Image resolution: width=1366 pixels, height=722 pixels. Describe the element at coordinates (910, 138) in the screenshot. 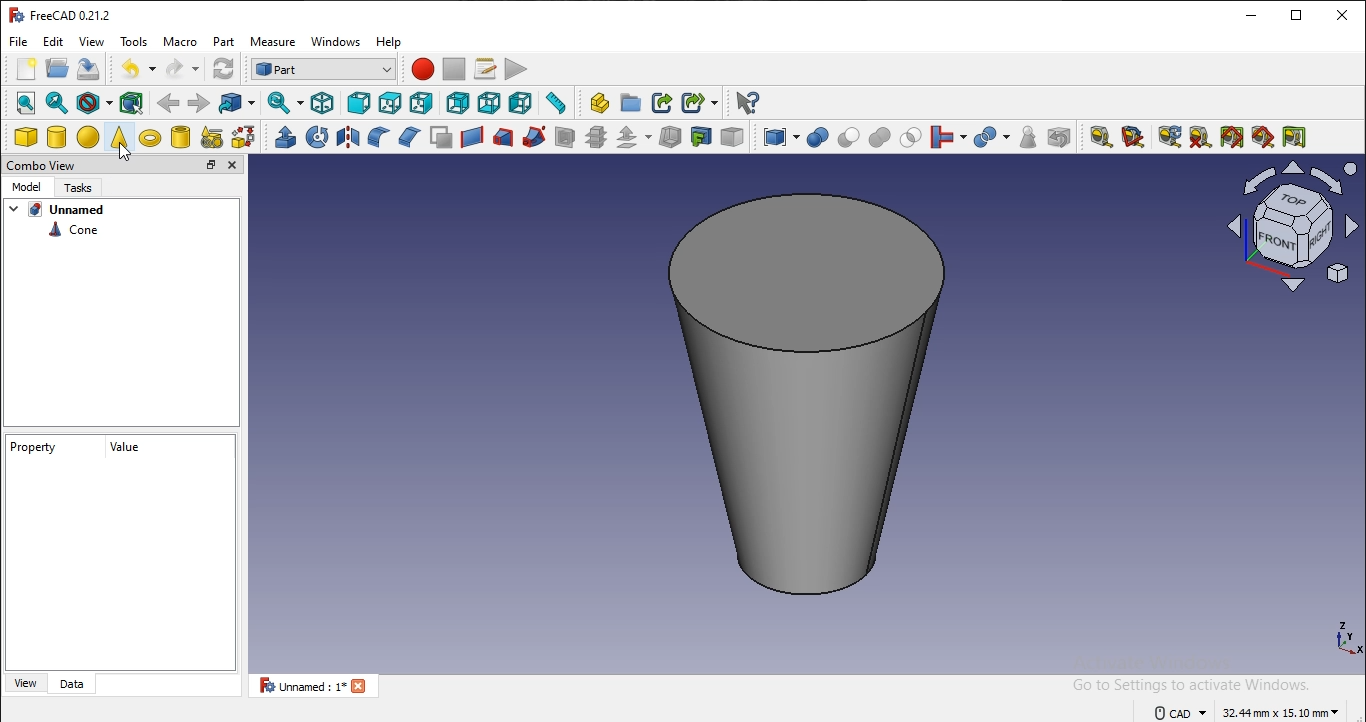

I see `intersection` at that location.